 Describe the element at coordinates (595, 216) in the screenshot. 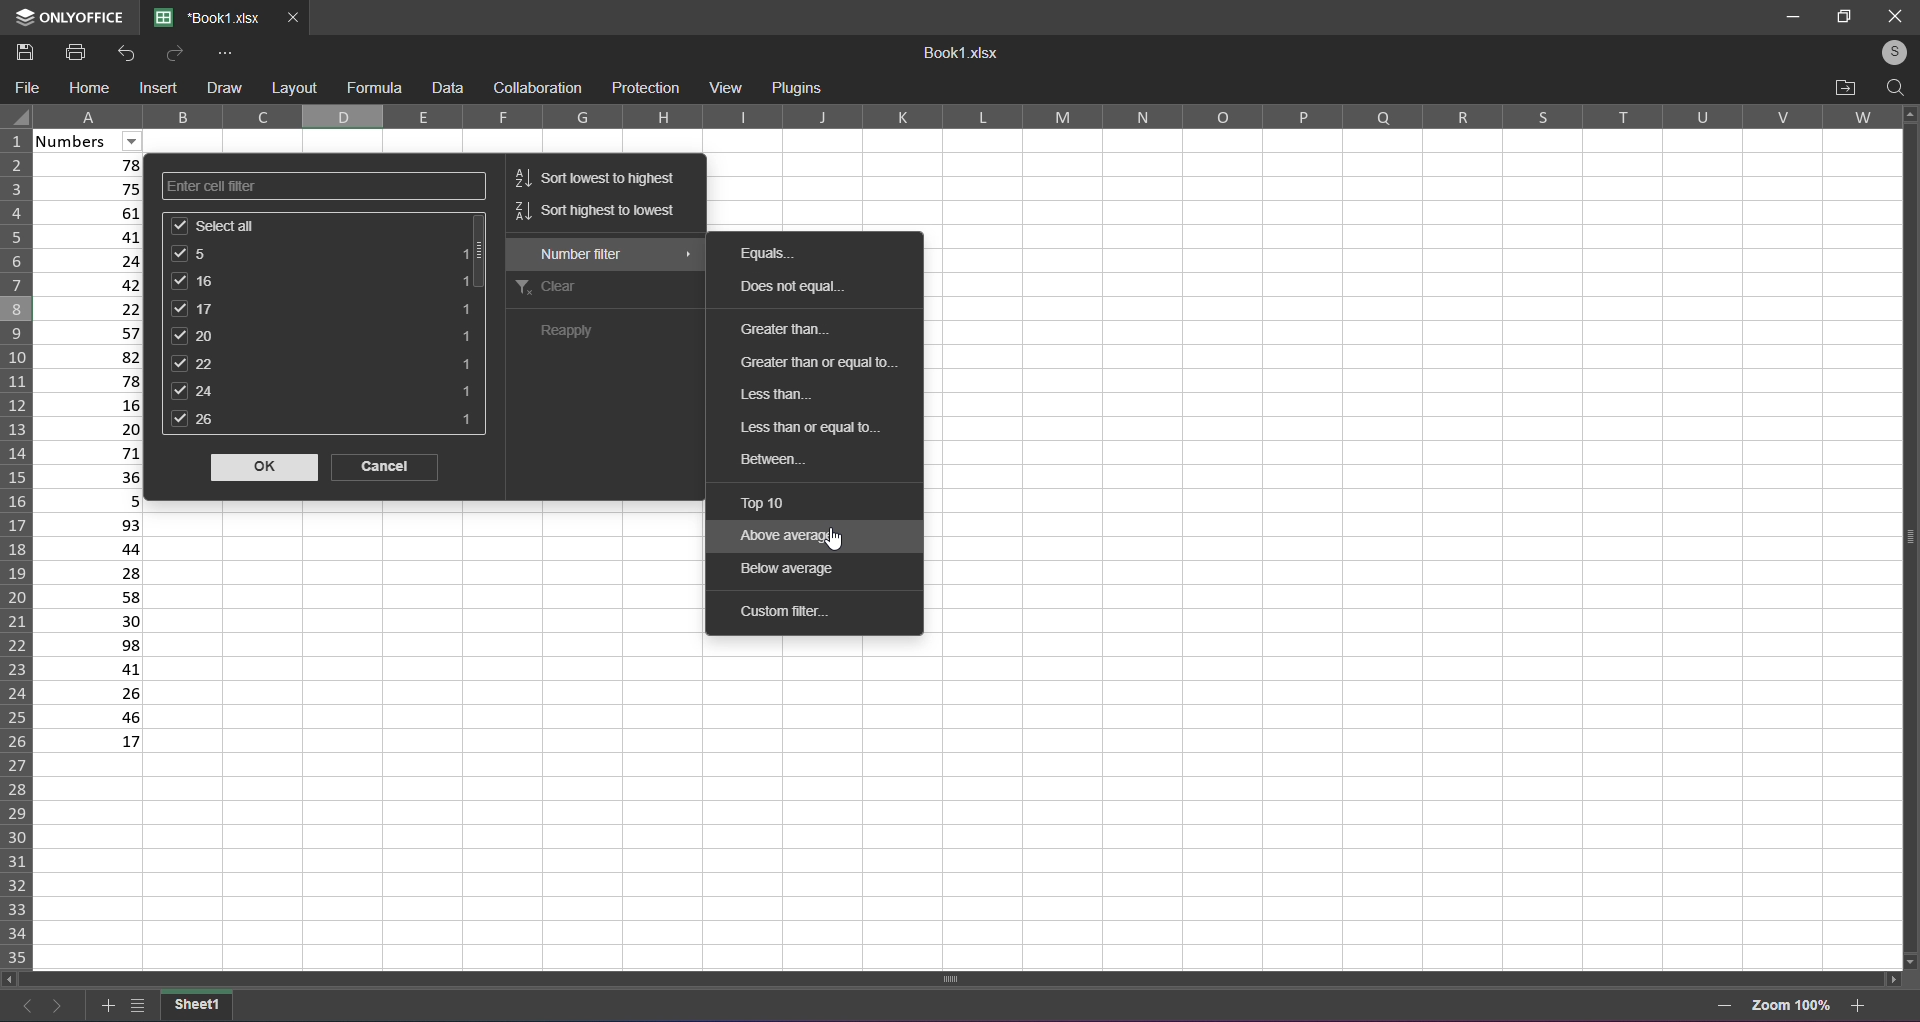

I see `sort highest to lowest` at that location.